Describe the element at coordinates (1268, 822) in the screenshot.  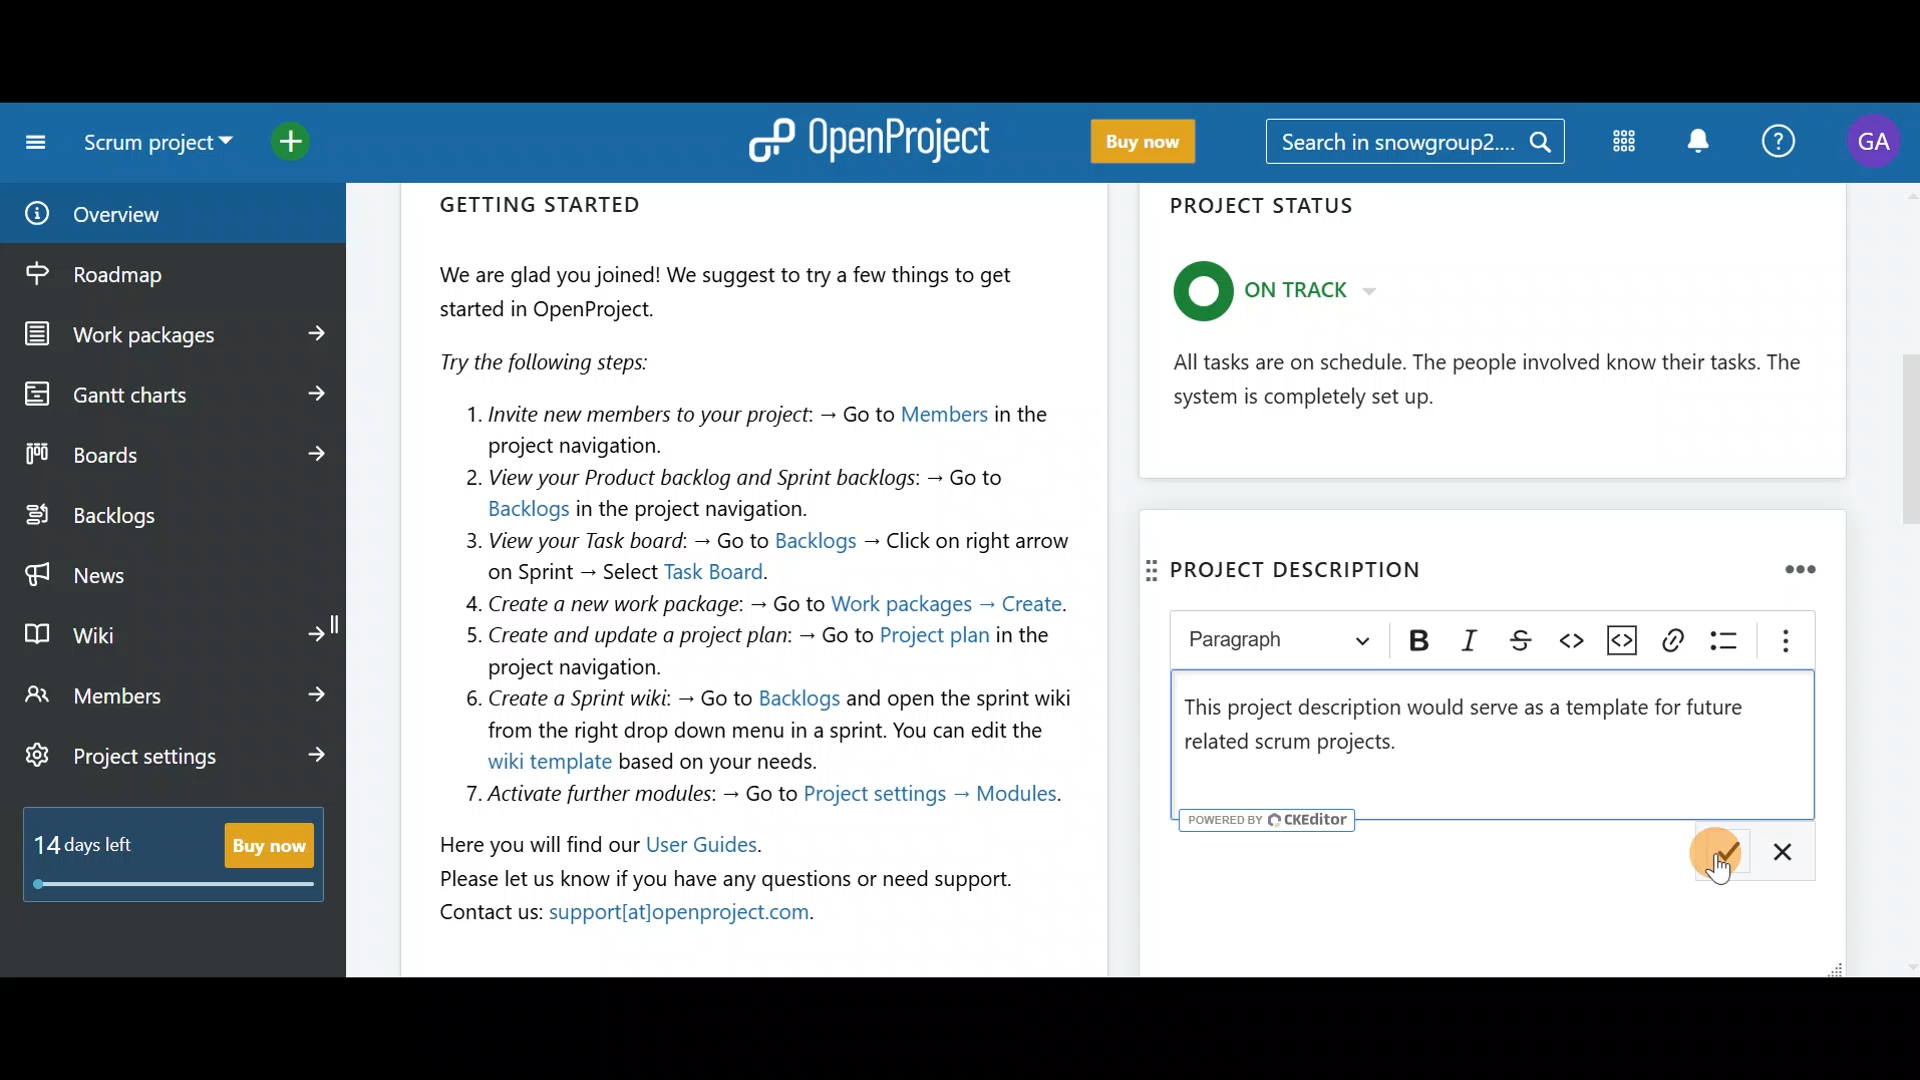
I see `powered by CKEditor` at that location.